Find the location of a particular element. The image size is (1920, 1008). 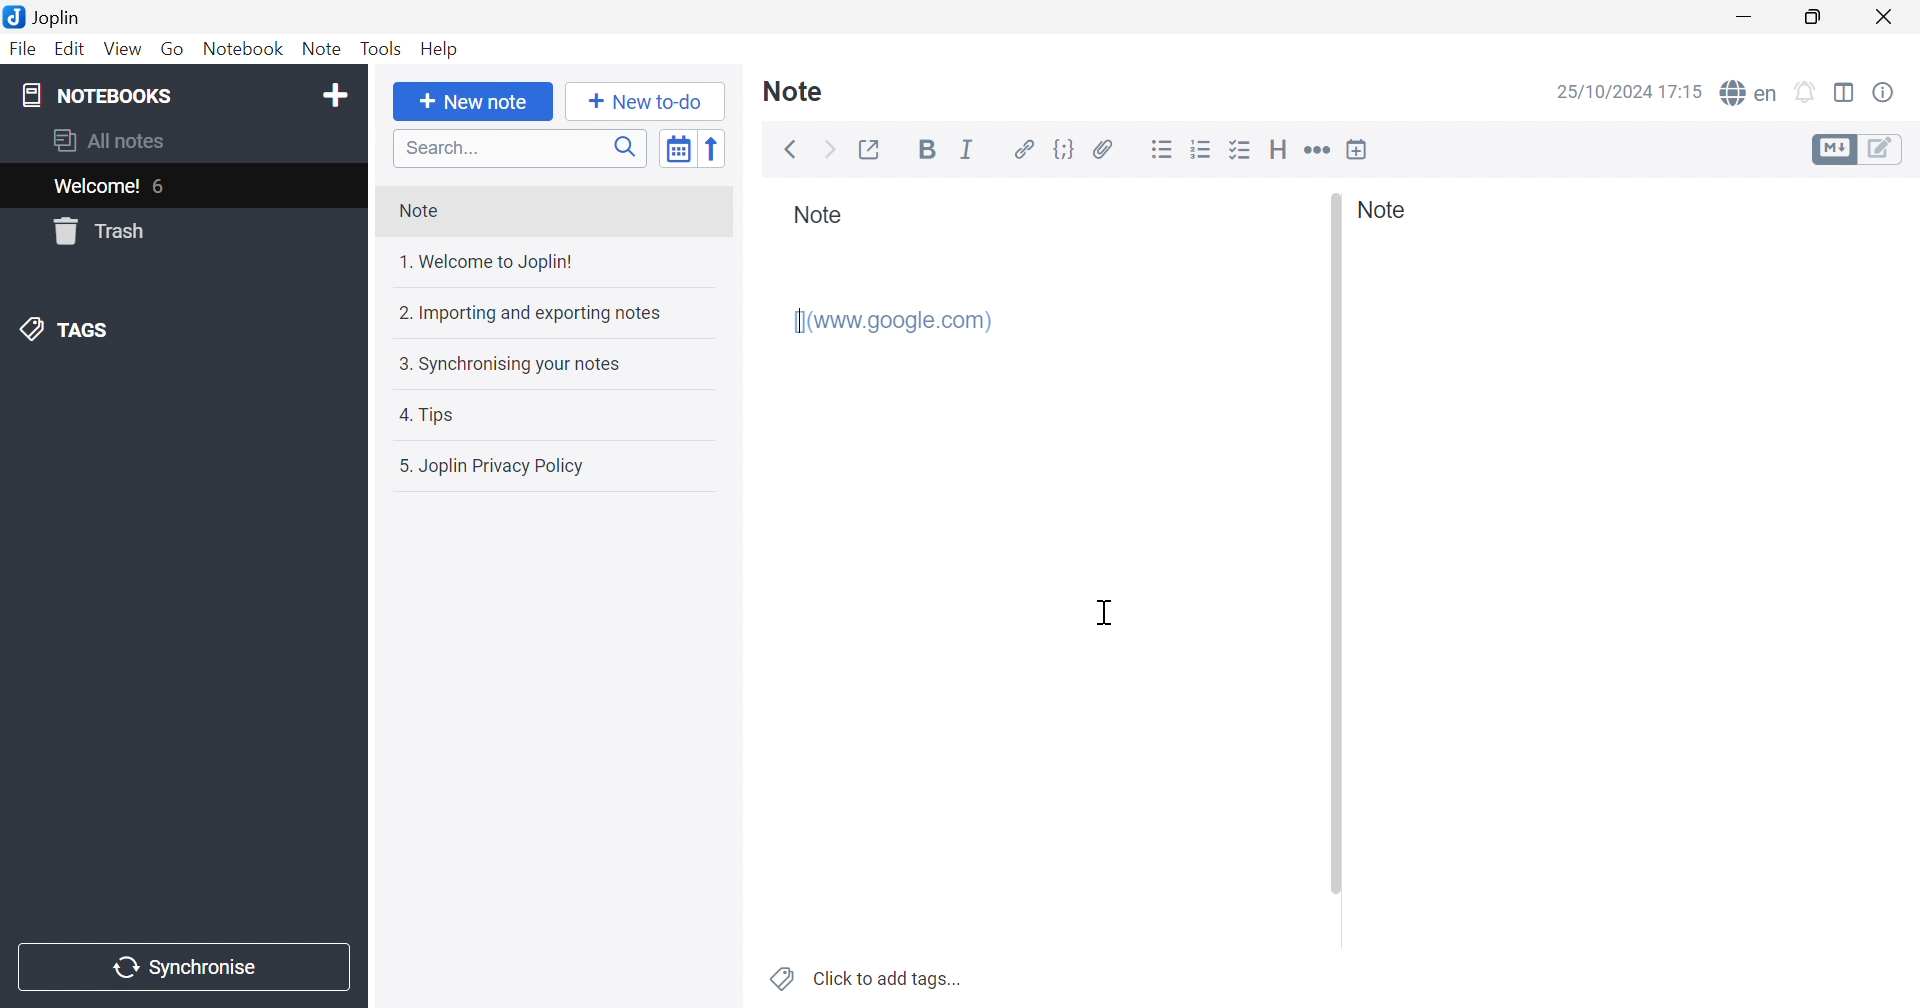

(www.google.com) is located at coordinates (894, 320).